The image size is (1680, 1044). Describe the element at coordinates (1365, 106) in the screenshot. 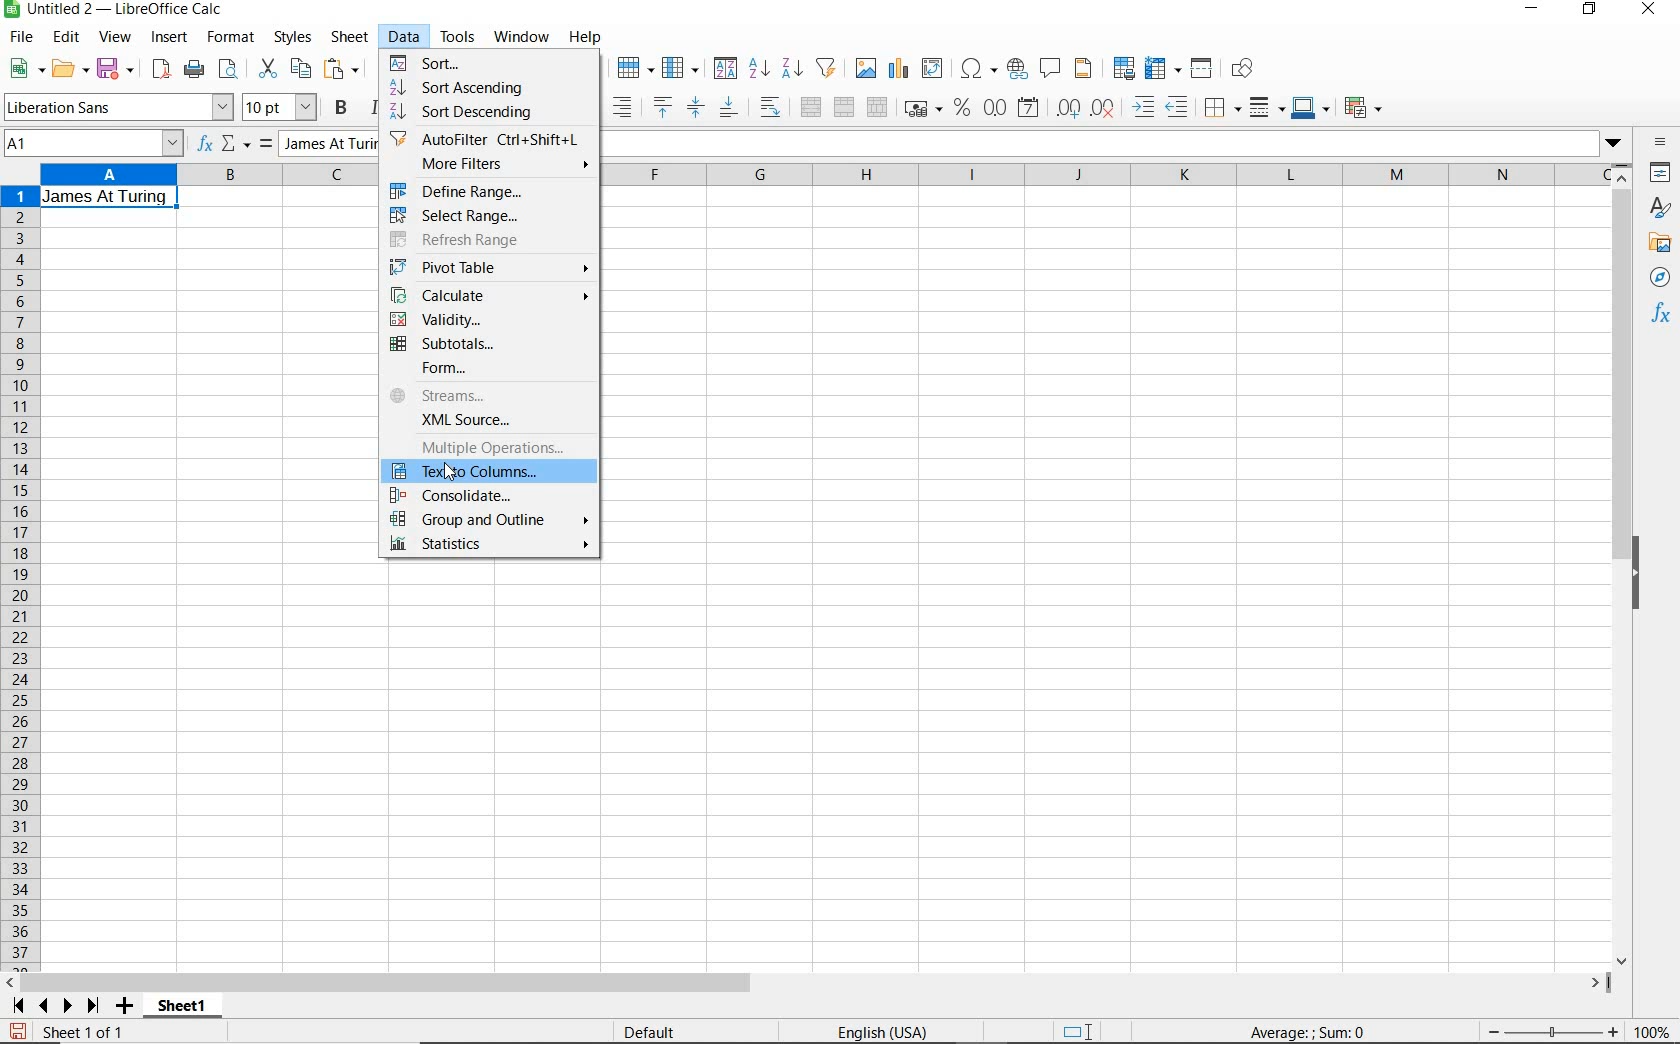

I see `conditional` at that location.